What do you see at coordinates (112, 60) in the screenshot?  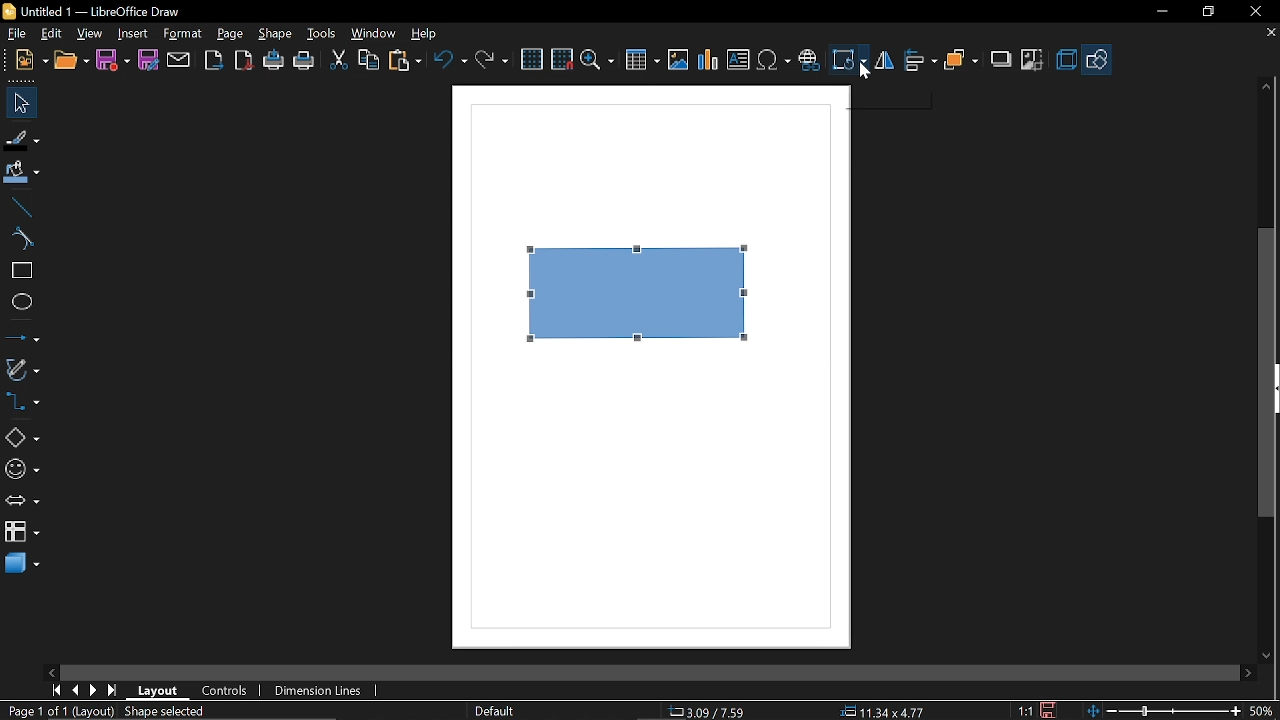 I see `Save` at bounding box center [112, 60].